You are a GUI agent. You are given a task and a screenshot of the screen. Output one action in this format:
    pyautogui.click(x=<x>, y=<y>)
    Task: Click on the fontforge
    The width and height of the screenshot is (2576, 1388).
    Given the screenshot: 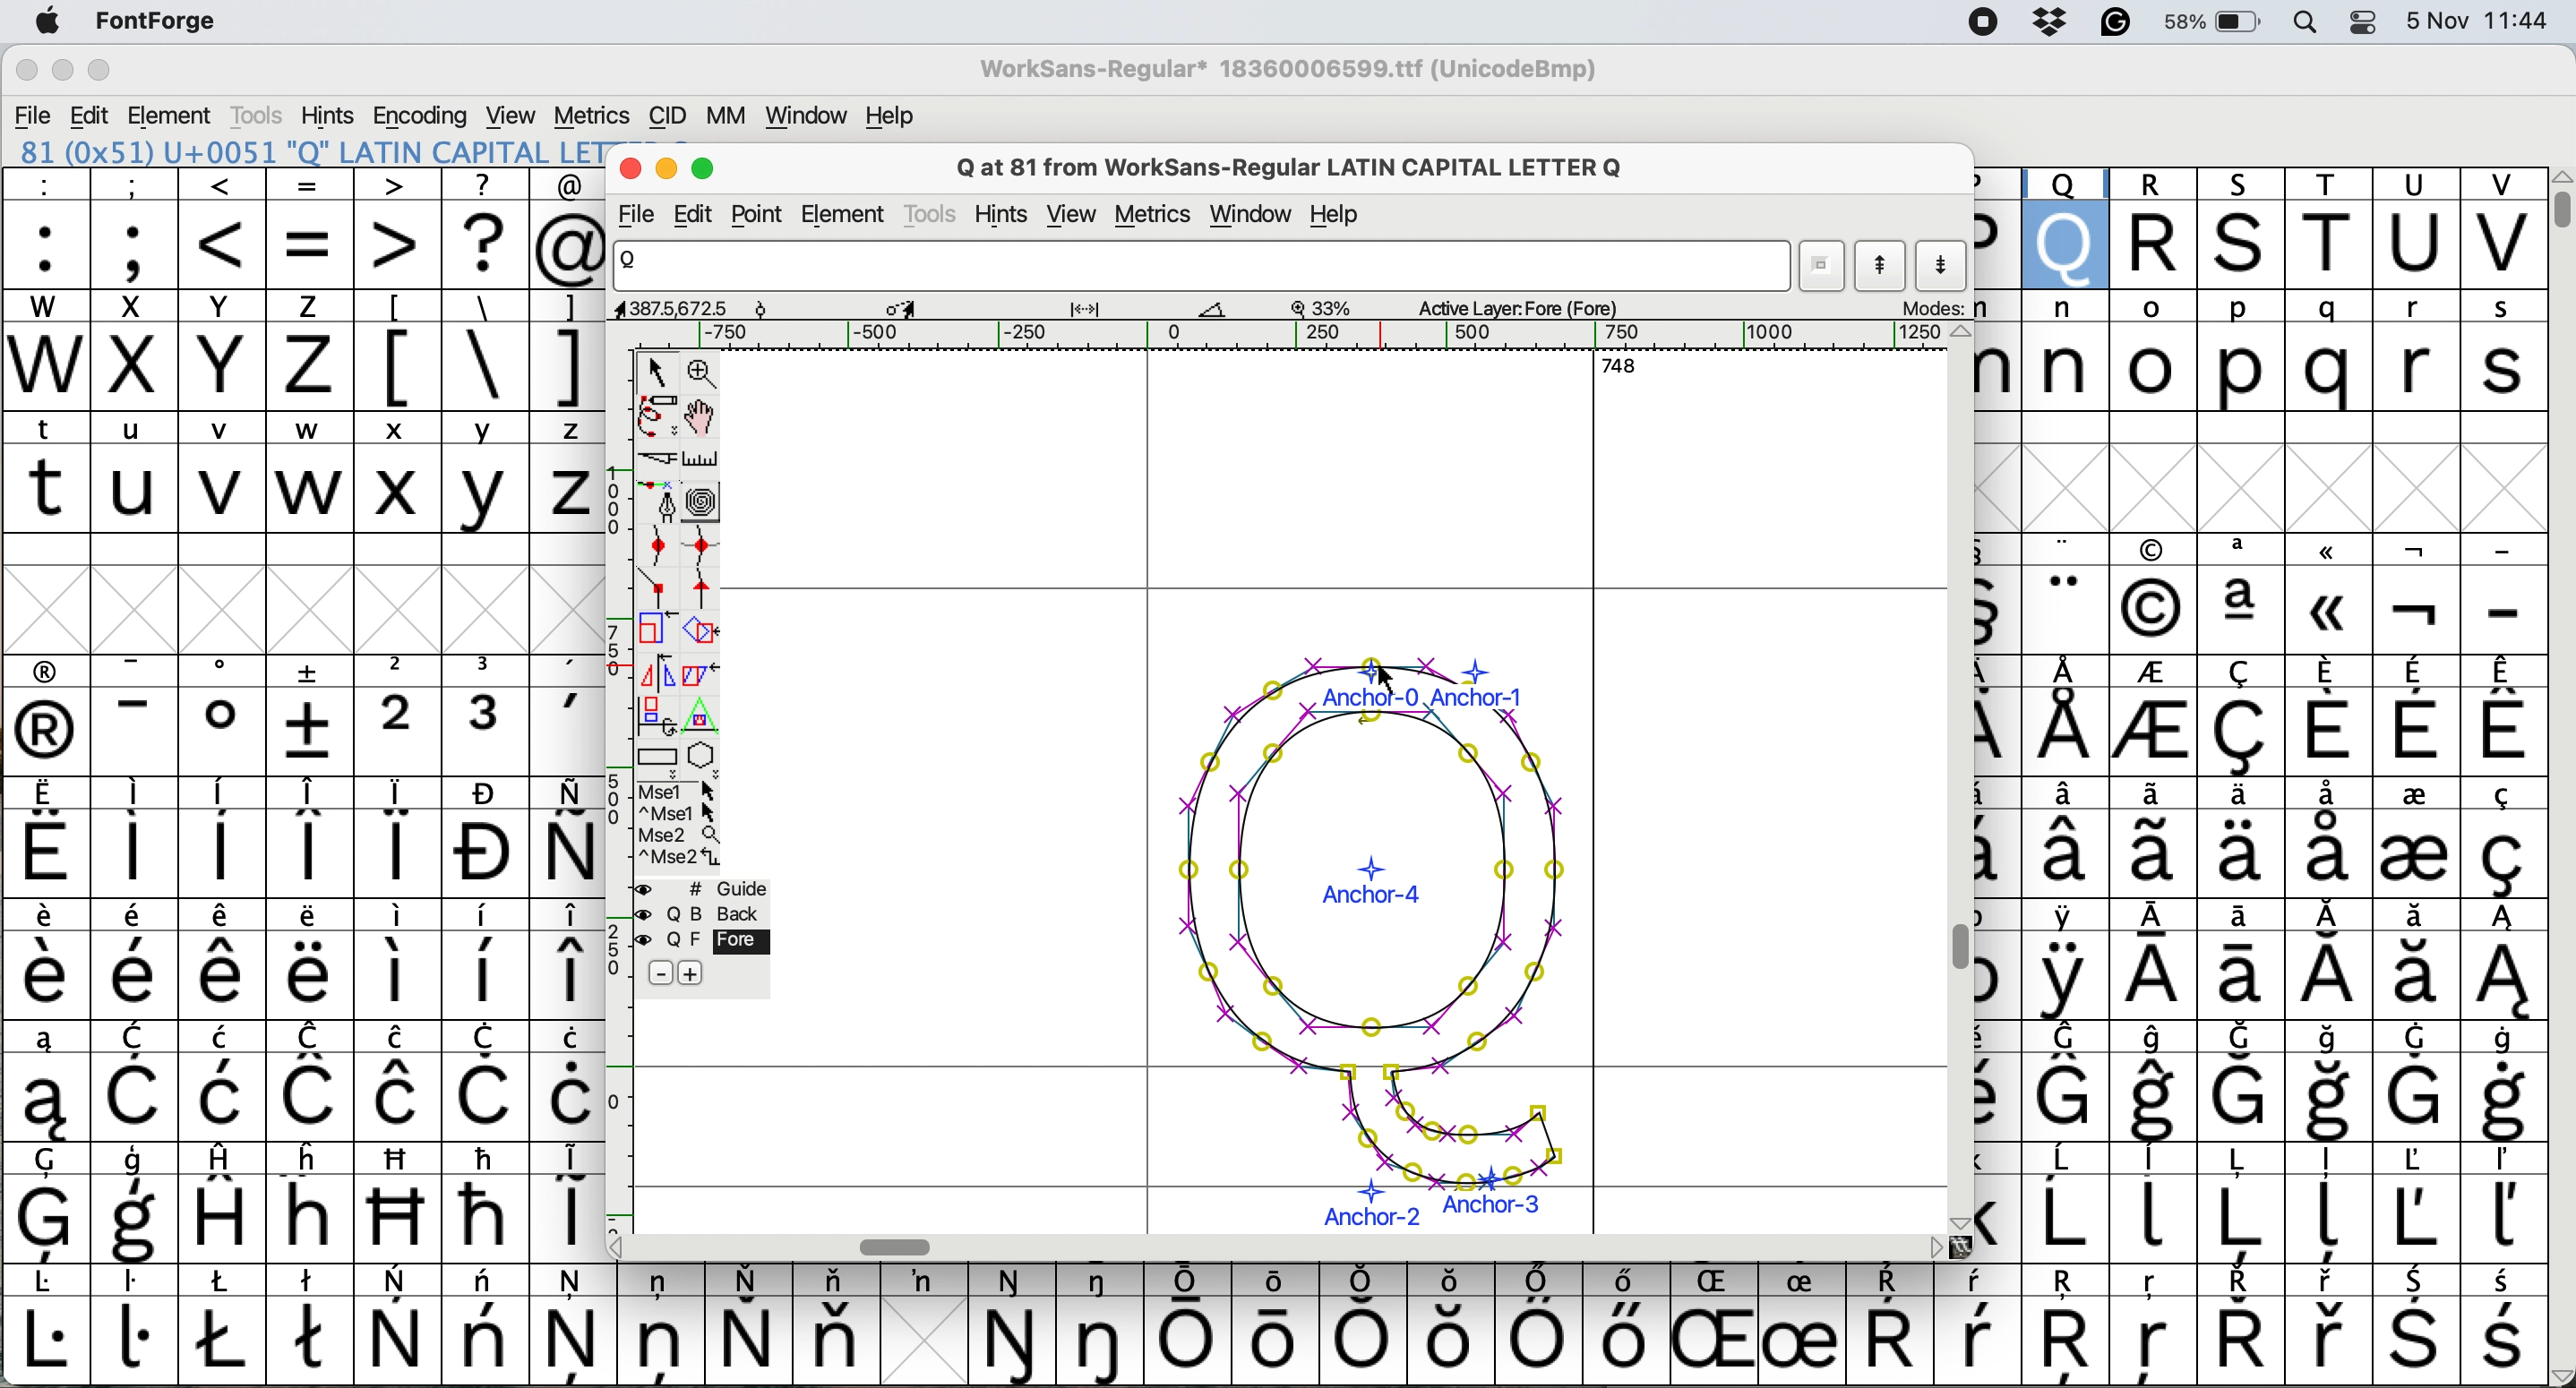 What is the action you would take?
    pyautogui.click(x=149, y=20)
    